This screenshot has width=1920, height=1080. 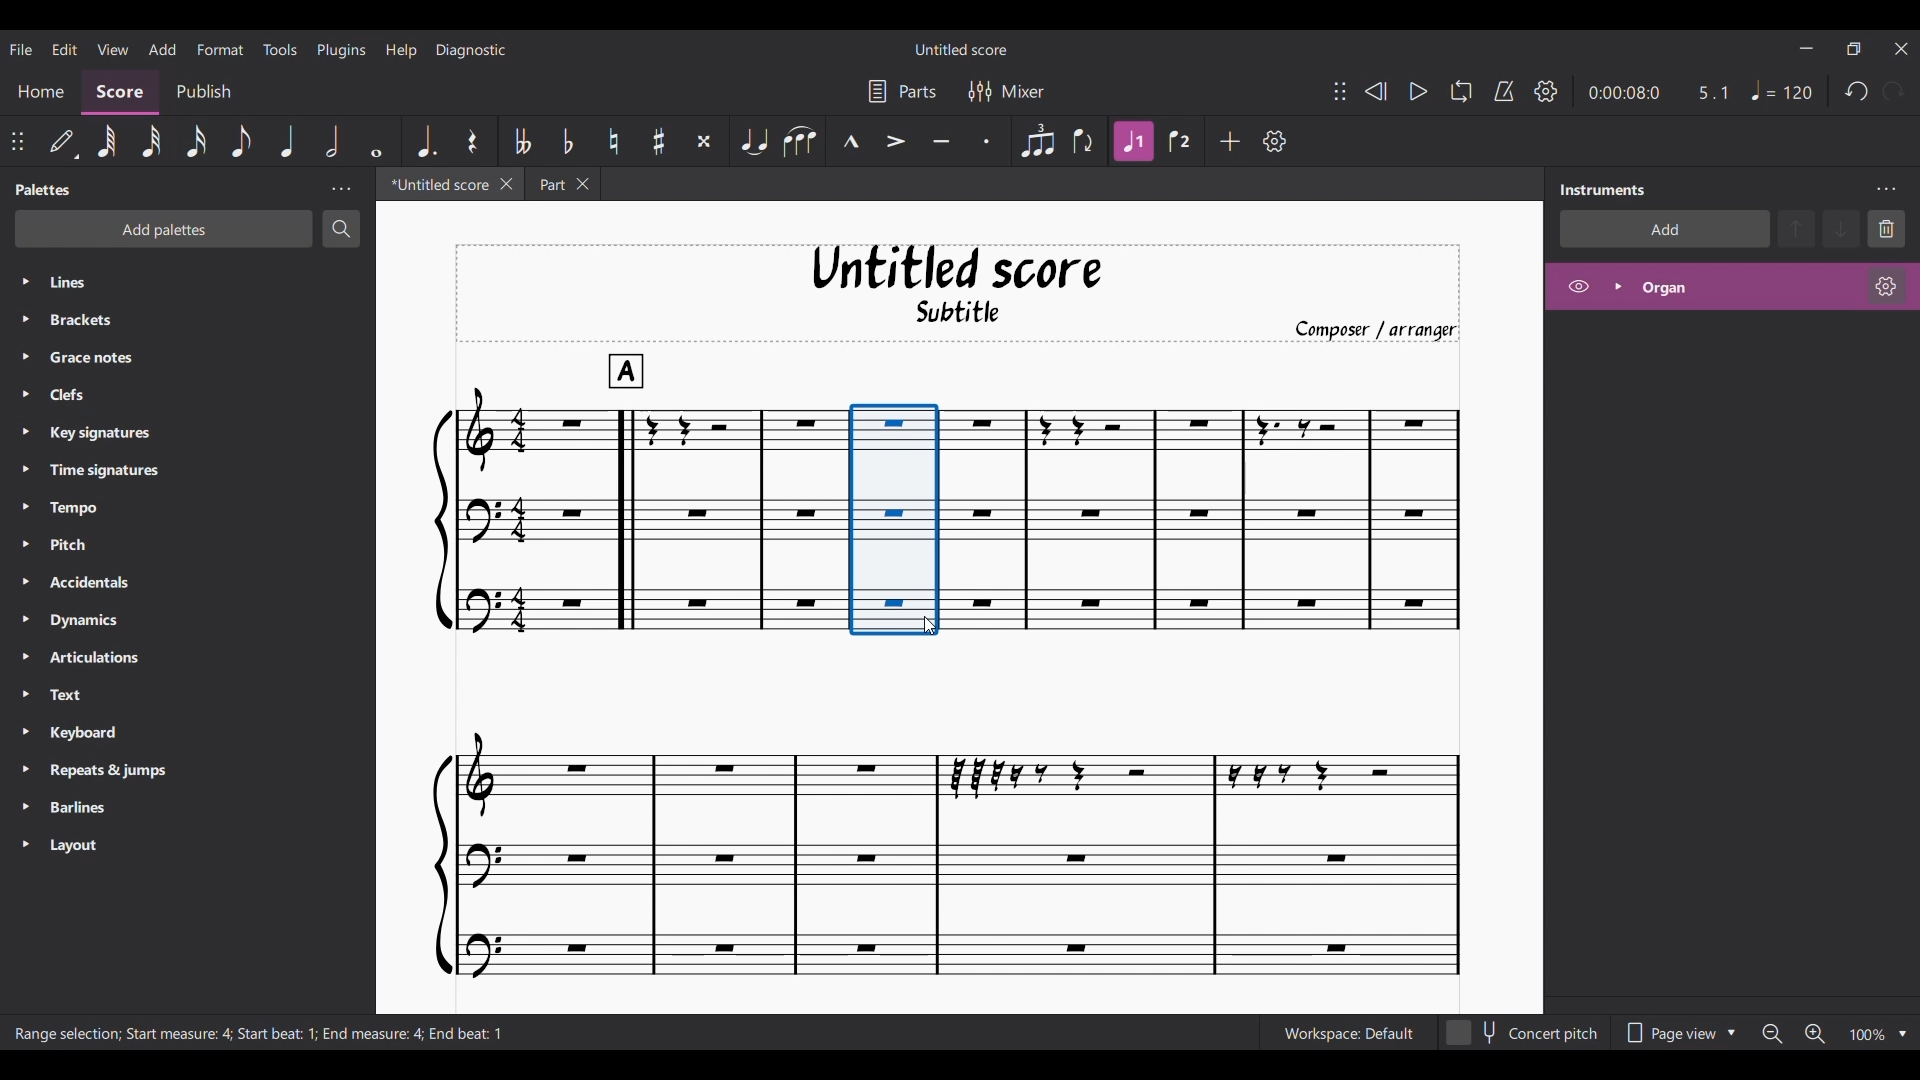 I want to click on Zoom in, so click(x=1815, y=1034).